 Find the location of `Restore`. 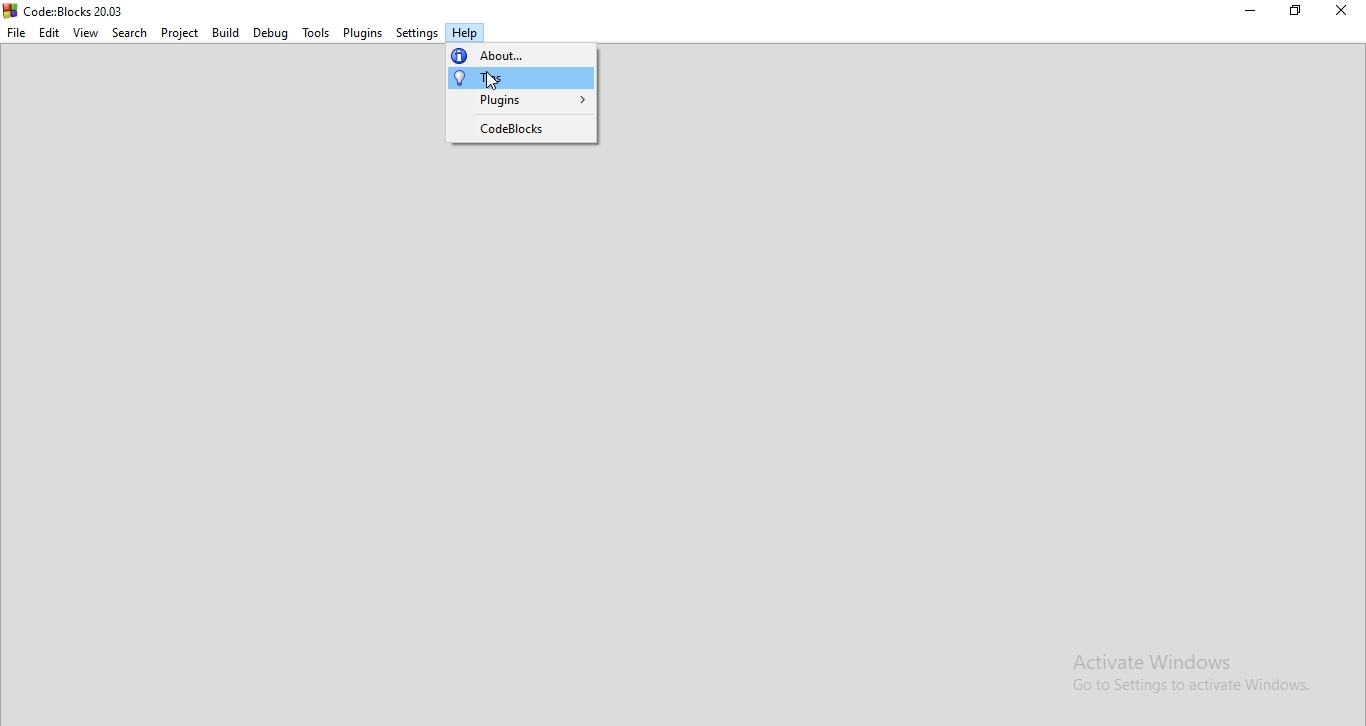

Restore is located at coordinates (1297, 13).